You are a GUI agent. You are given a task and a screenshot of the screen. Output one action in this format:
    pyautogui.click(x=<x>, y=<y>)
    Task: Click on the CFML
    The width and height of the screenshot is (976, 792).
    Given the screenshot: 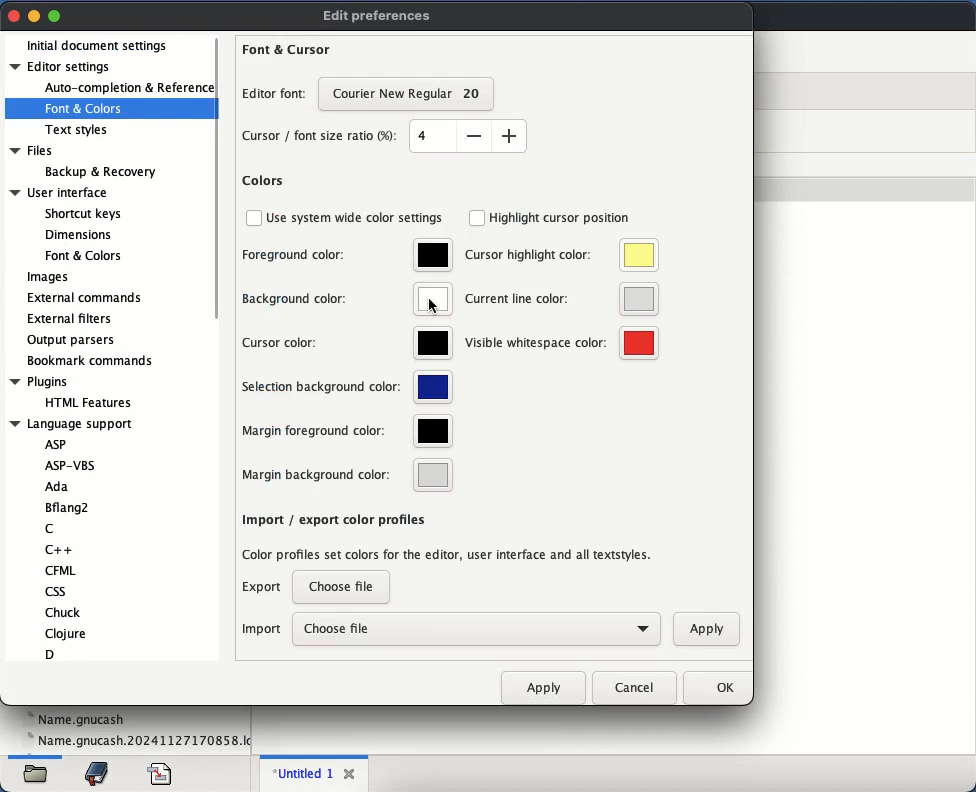 What is the action you would take?
    pyautogui.click(x=61, y=571)
    